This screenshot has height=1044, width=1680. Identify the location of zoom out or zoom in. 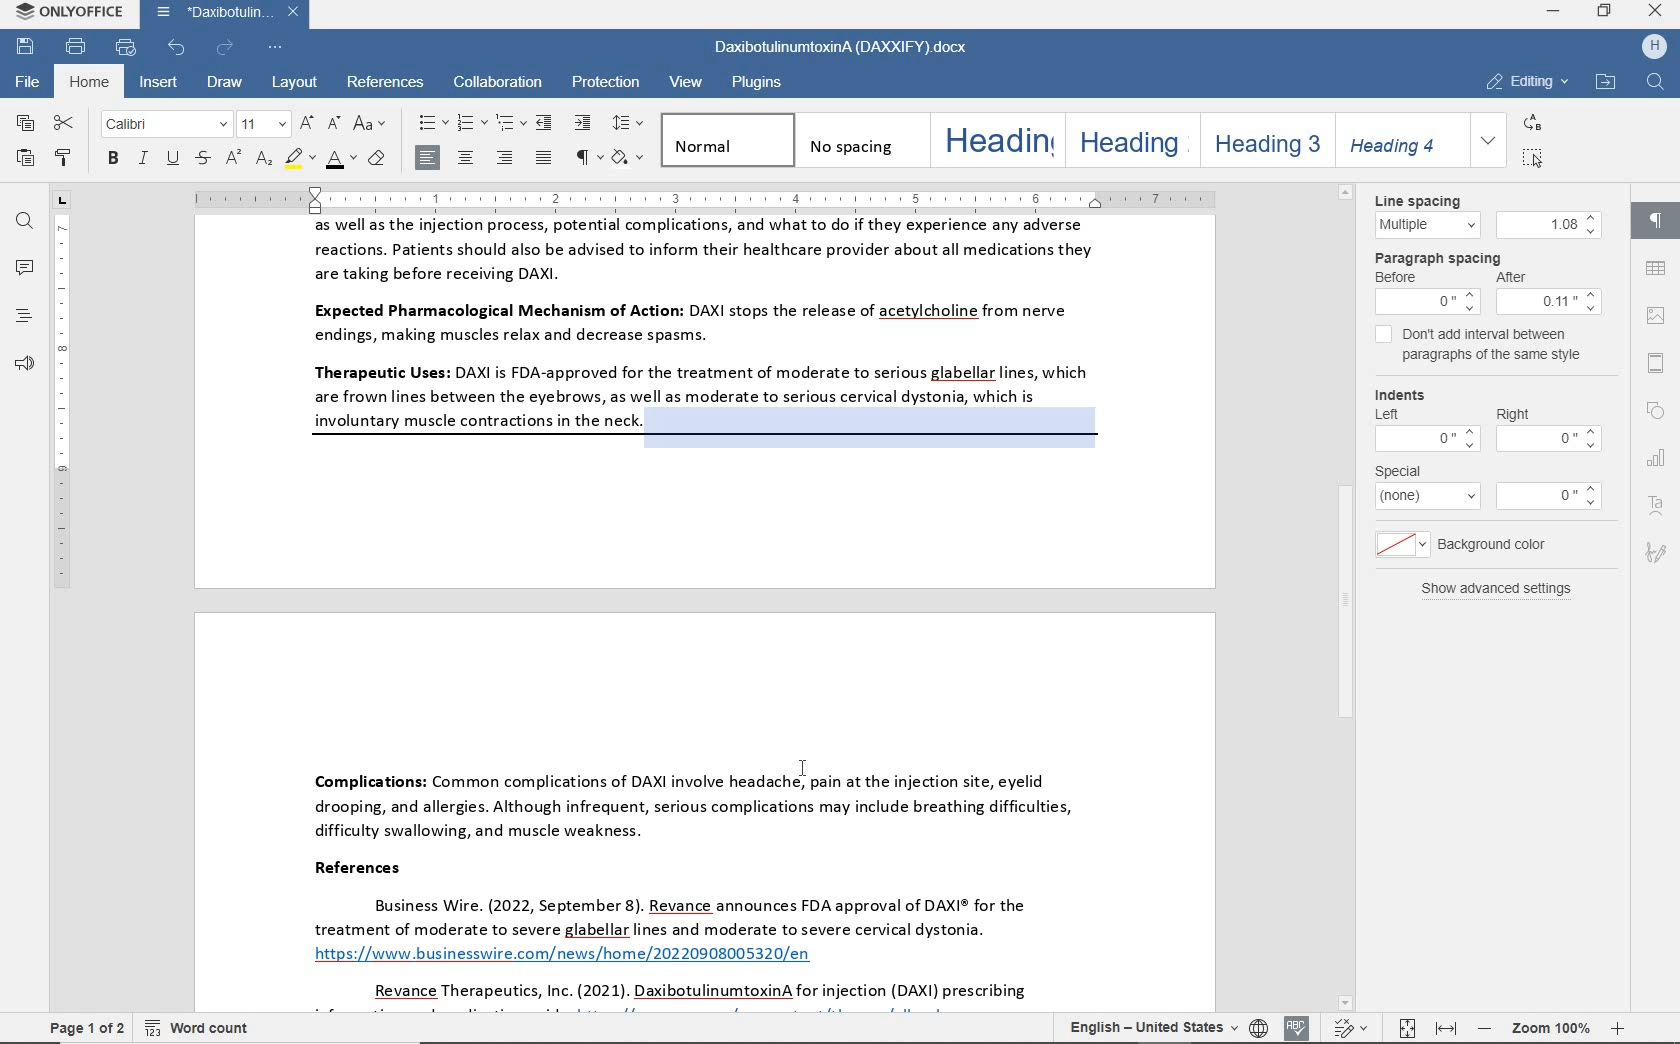
(1550, 1028).